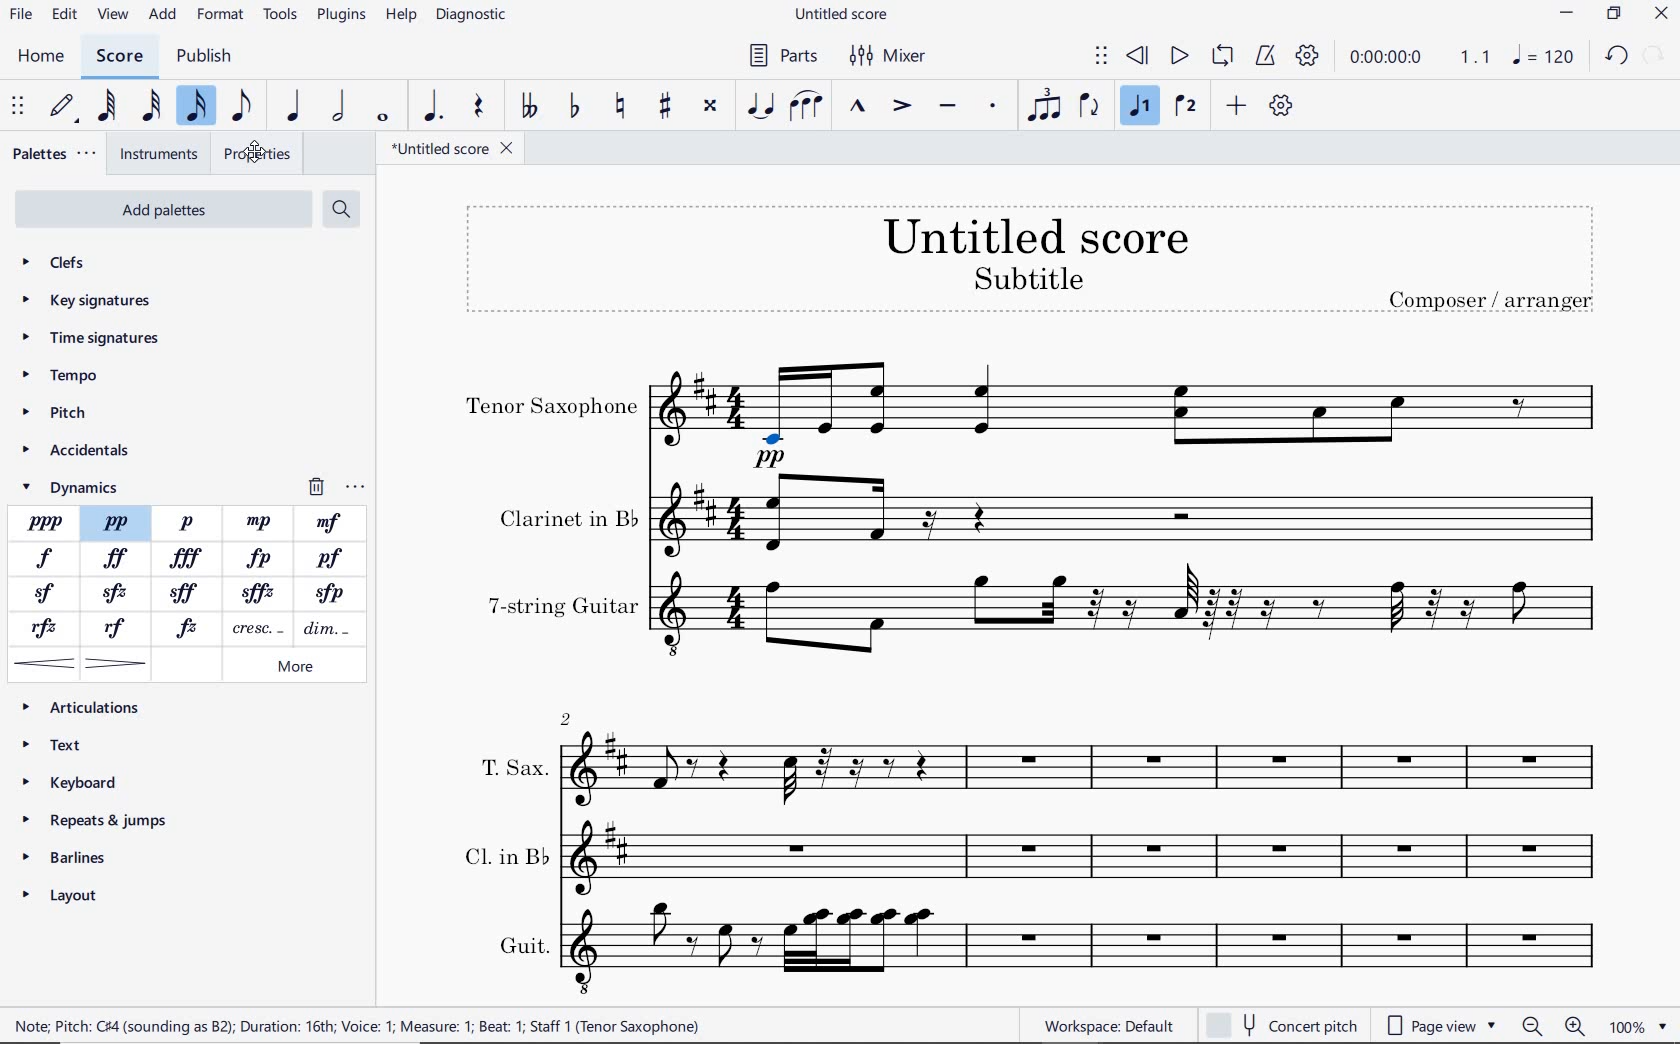  I want to click on zoom factor, so click(1637, 1026).